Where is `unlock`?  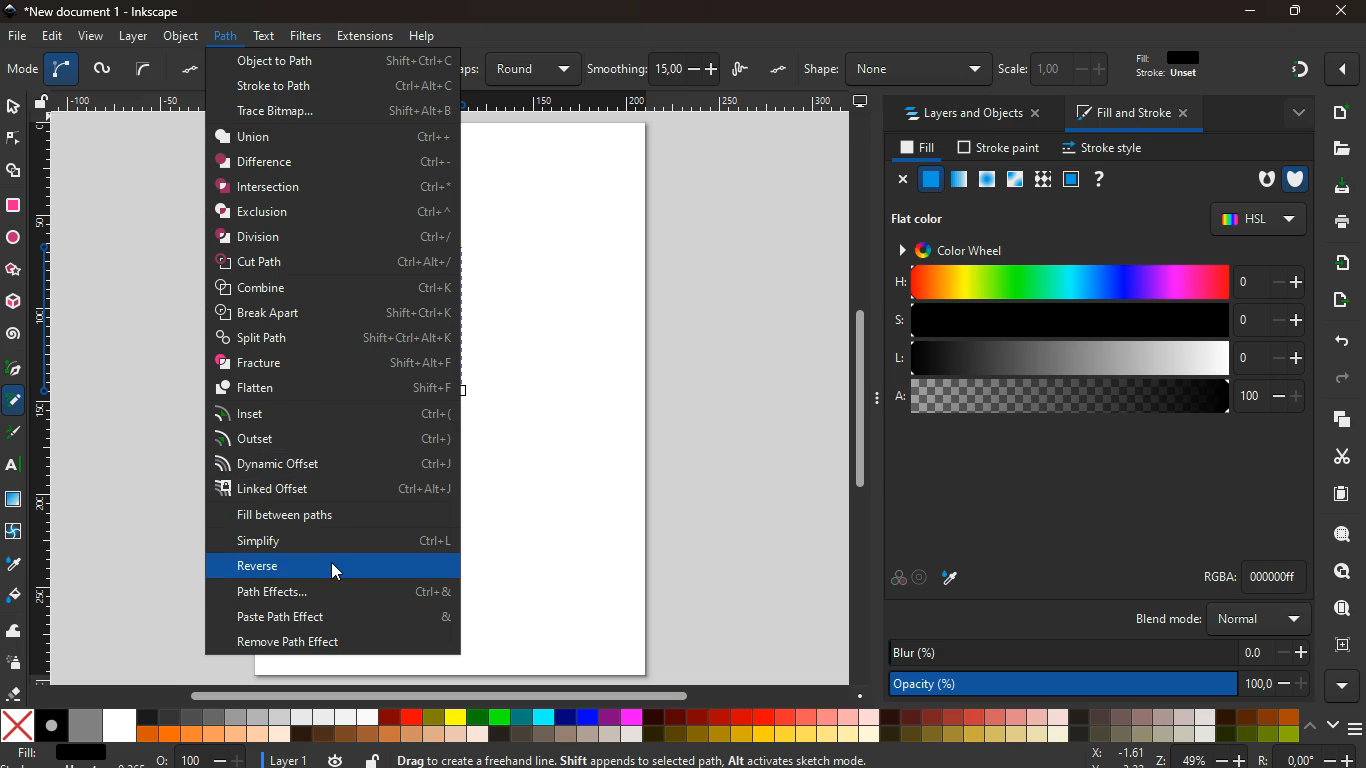 unlock is located at coordinates (43, 103).